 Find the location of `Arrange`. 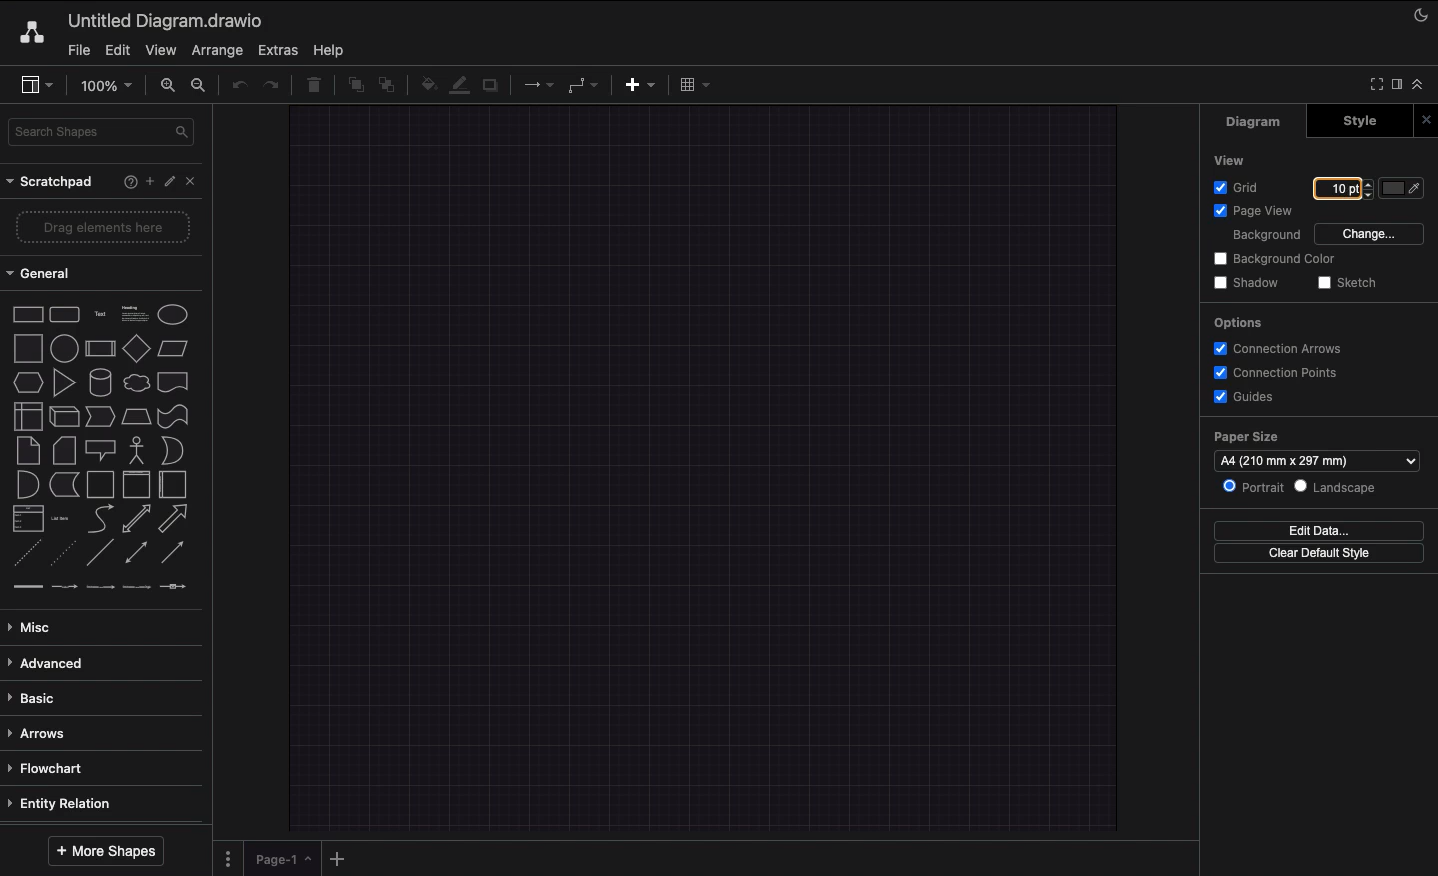

Arrange is located at coordinates (216, 49).